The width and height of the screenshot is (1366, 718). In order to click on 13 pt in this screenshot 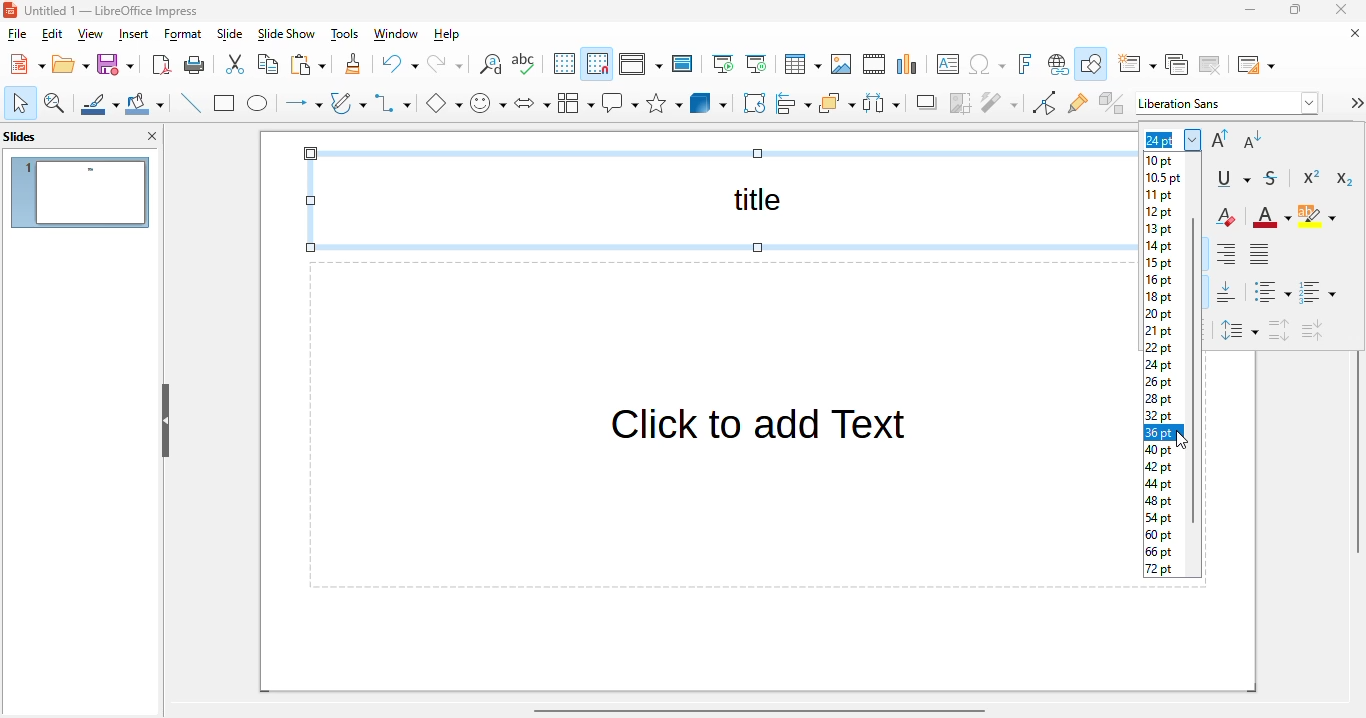, I will do `click(1159, 230)`.